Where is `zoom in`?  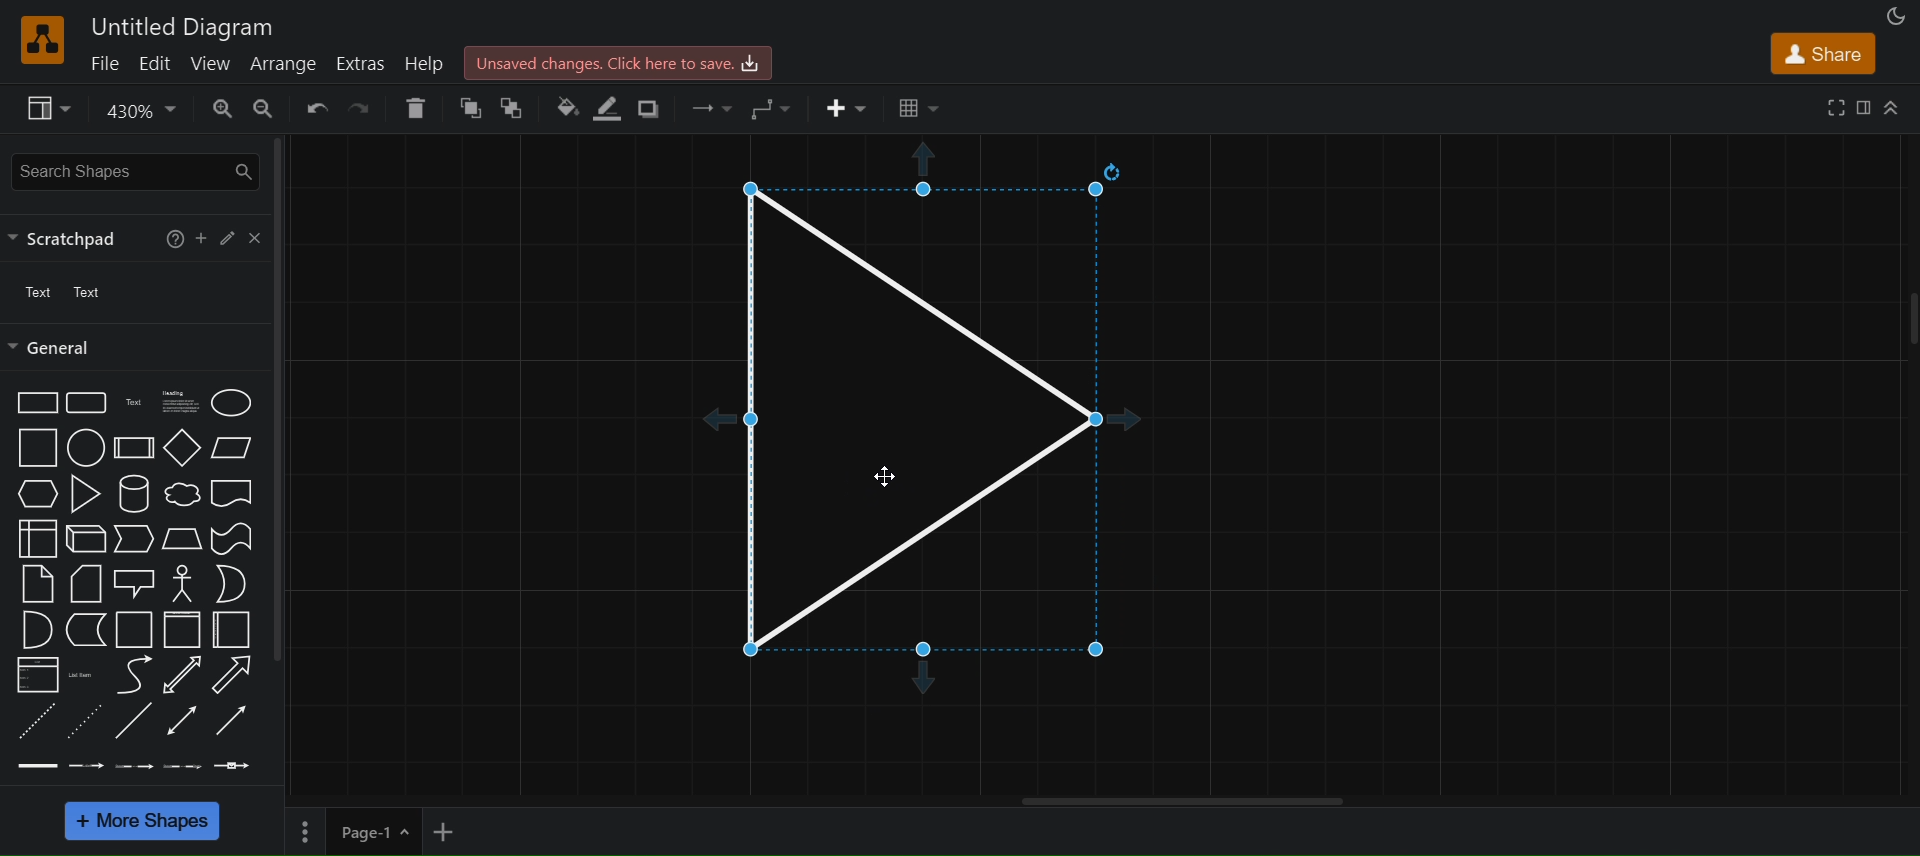
zoom in is located at coordinates (222, 109).